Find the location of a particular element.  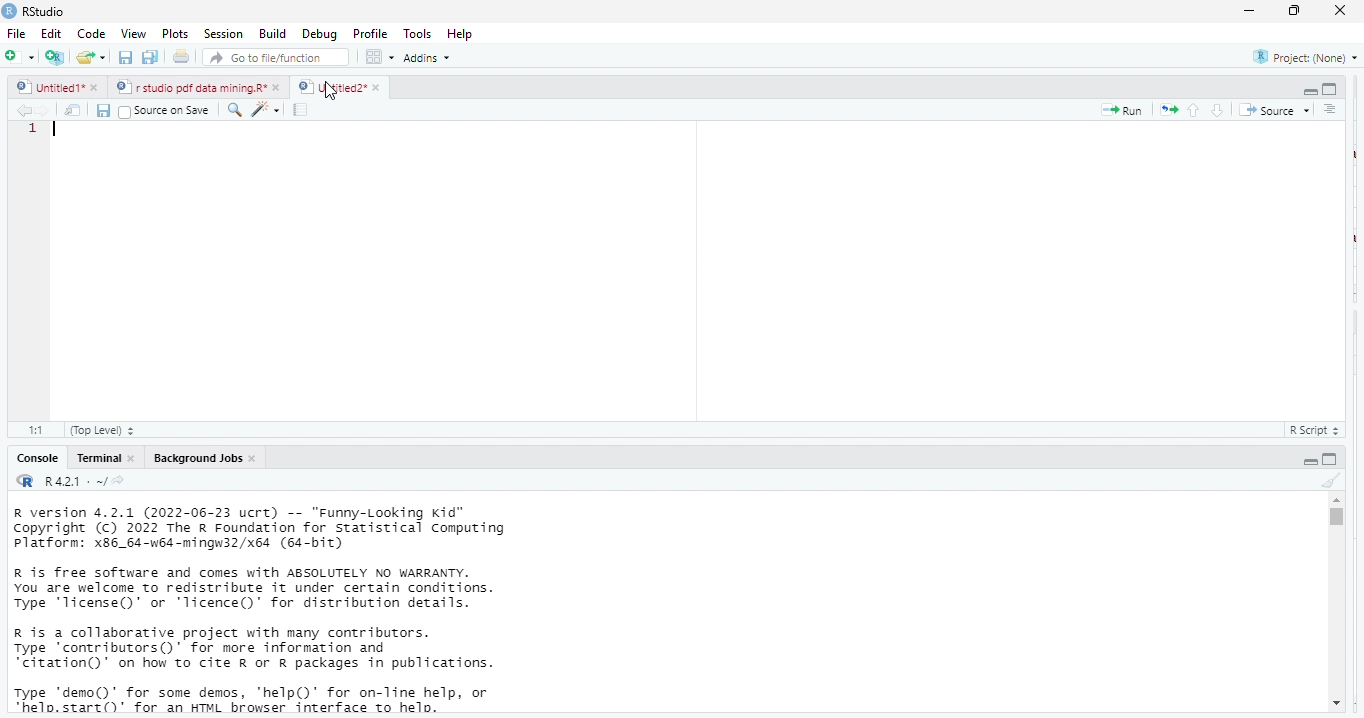

untitled 2 is located at coordinates (330, 86).